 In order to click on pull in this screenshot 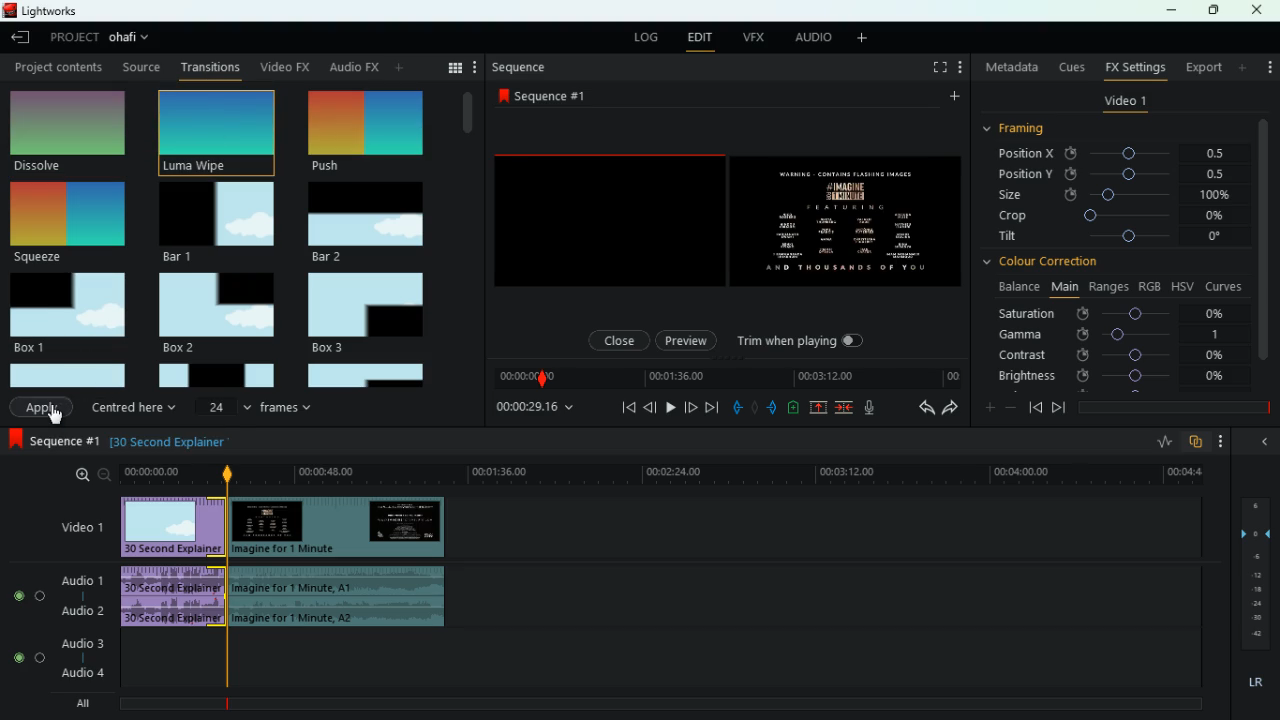, I will do `click(737, 408)`.